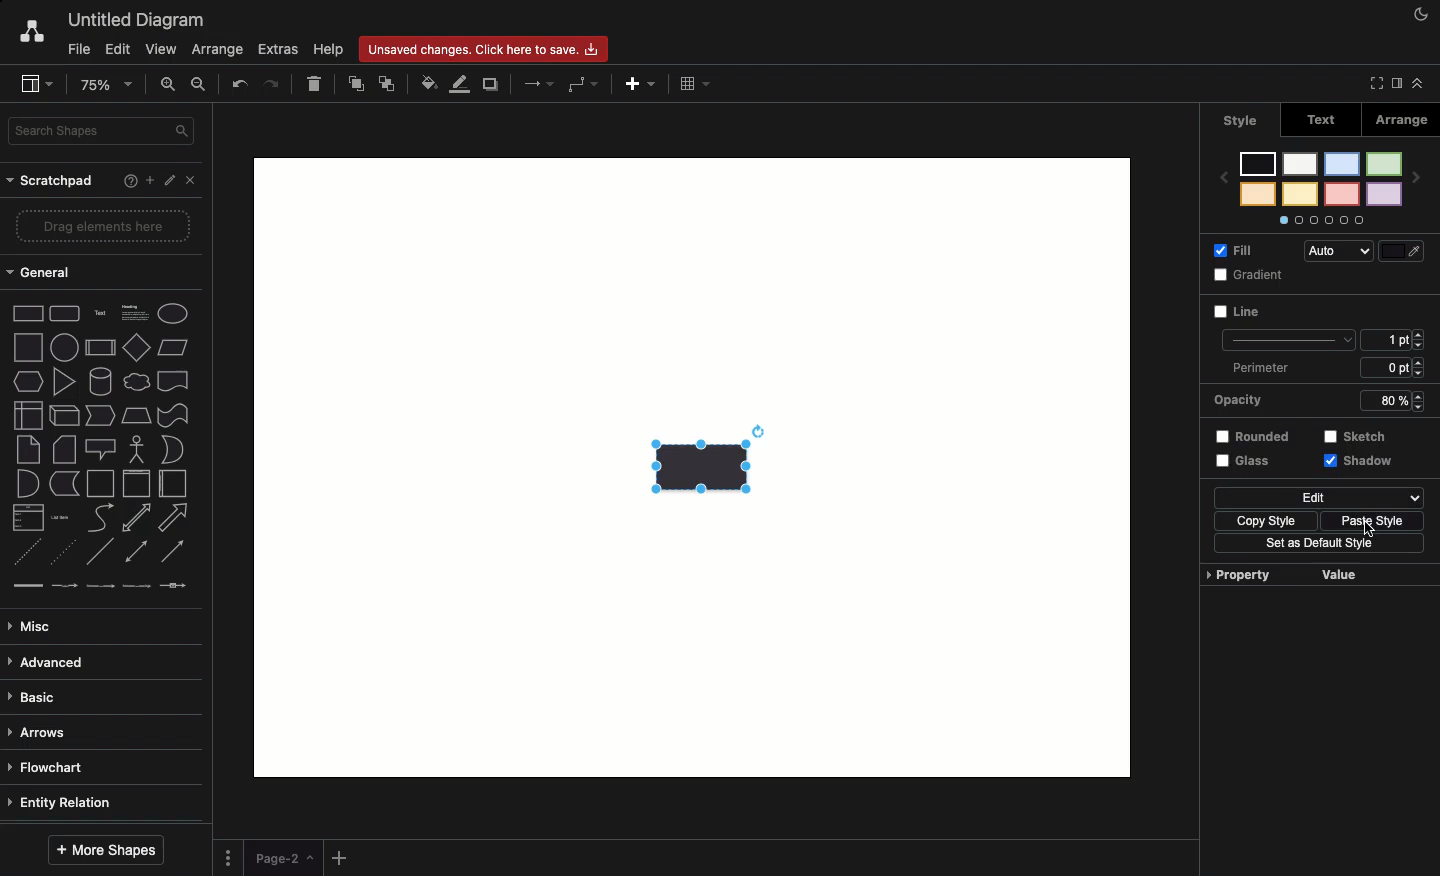  Describe the element at coordinates (133, 417) in the screenshot. I see `trapezoid` at that location.